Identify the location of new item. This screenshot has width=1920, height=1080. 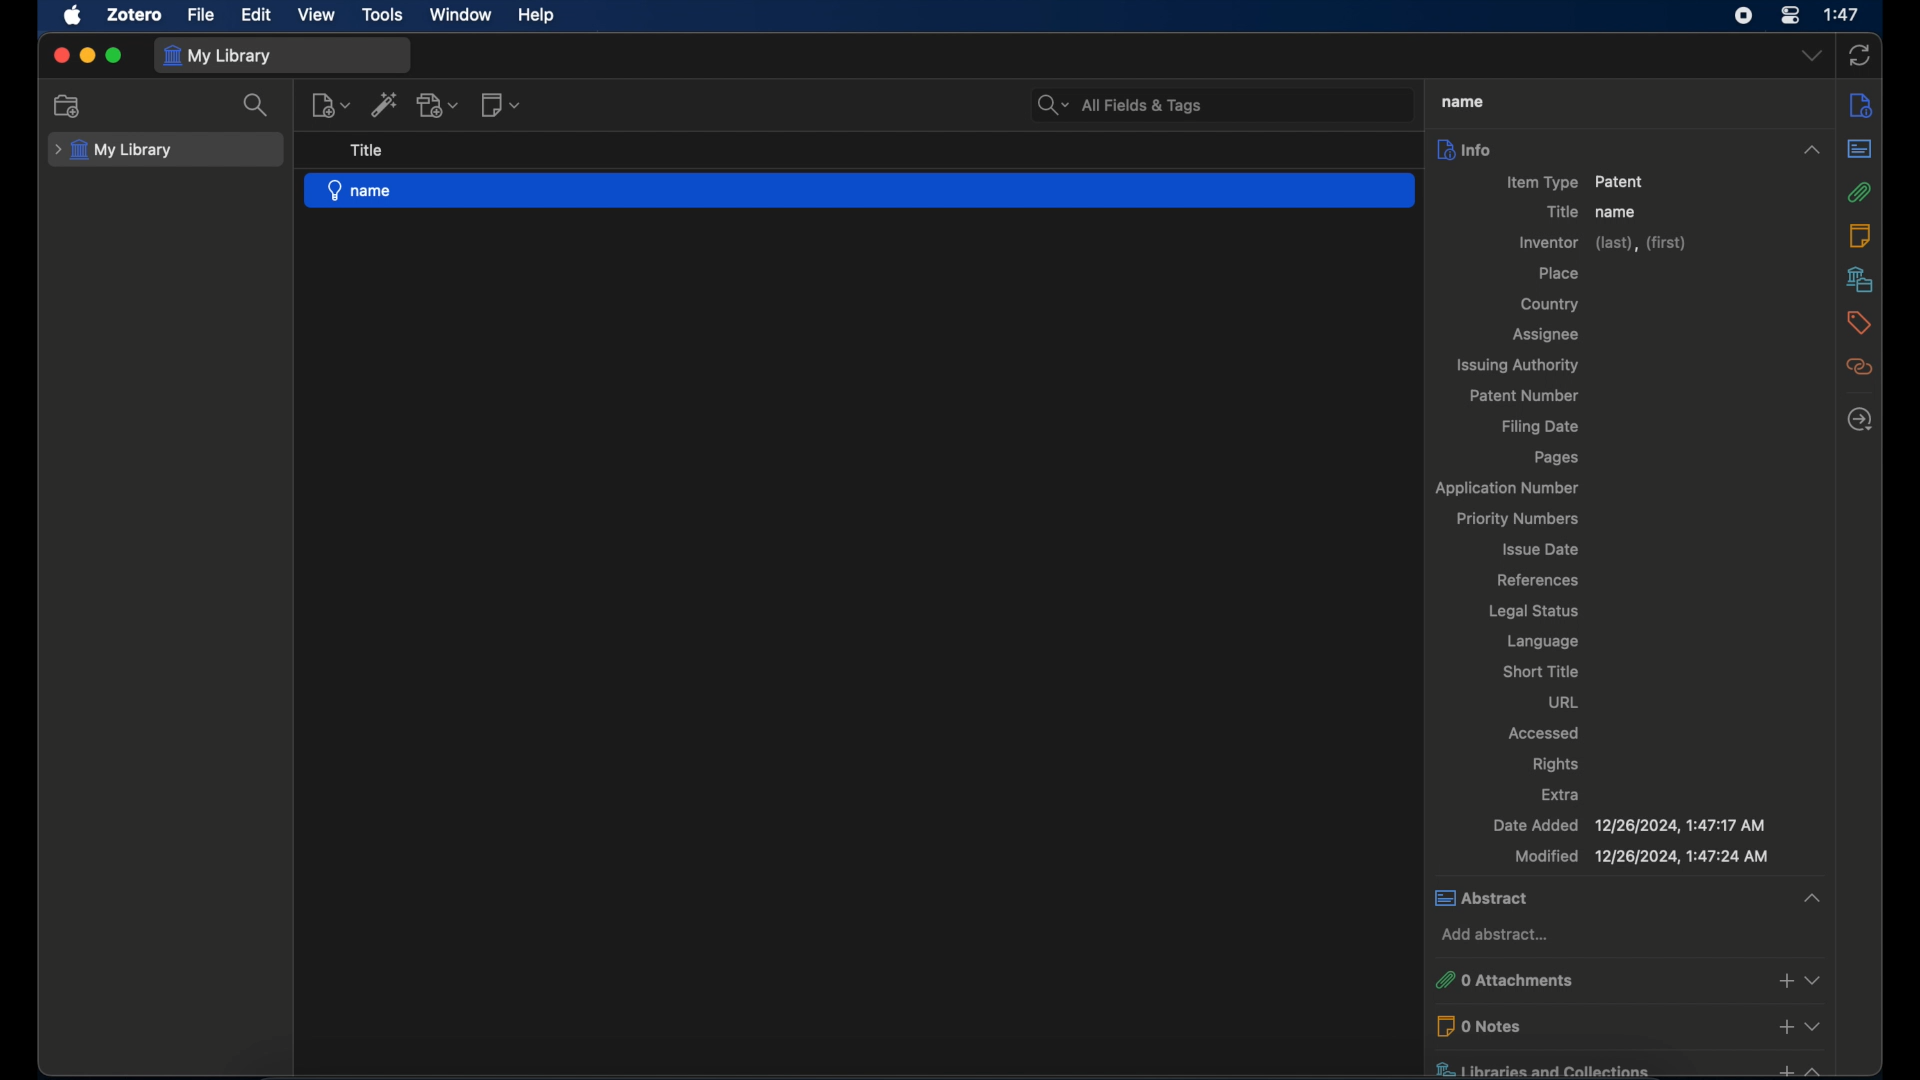
(330, 104).